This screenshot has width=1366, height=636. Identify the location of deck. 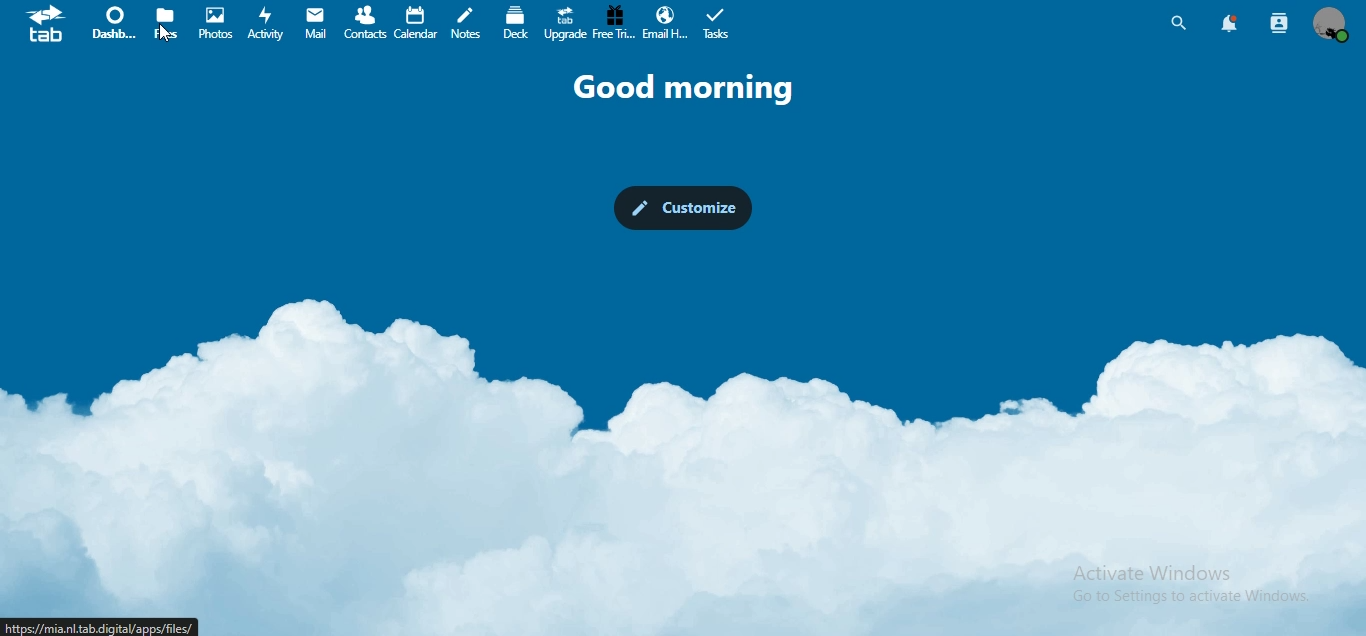
(517, 22).